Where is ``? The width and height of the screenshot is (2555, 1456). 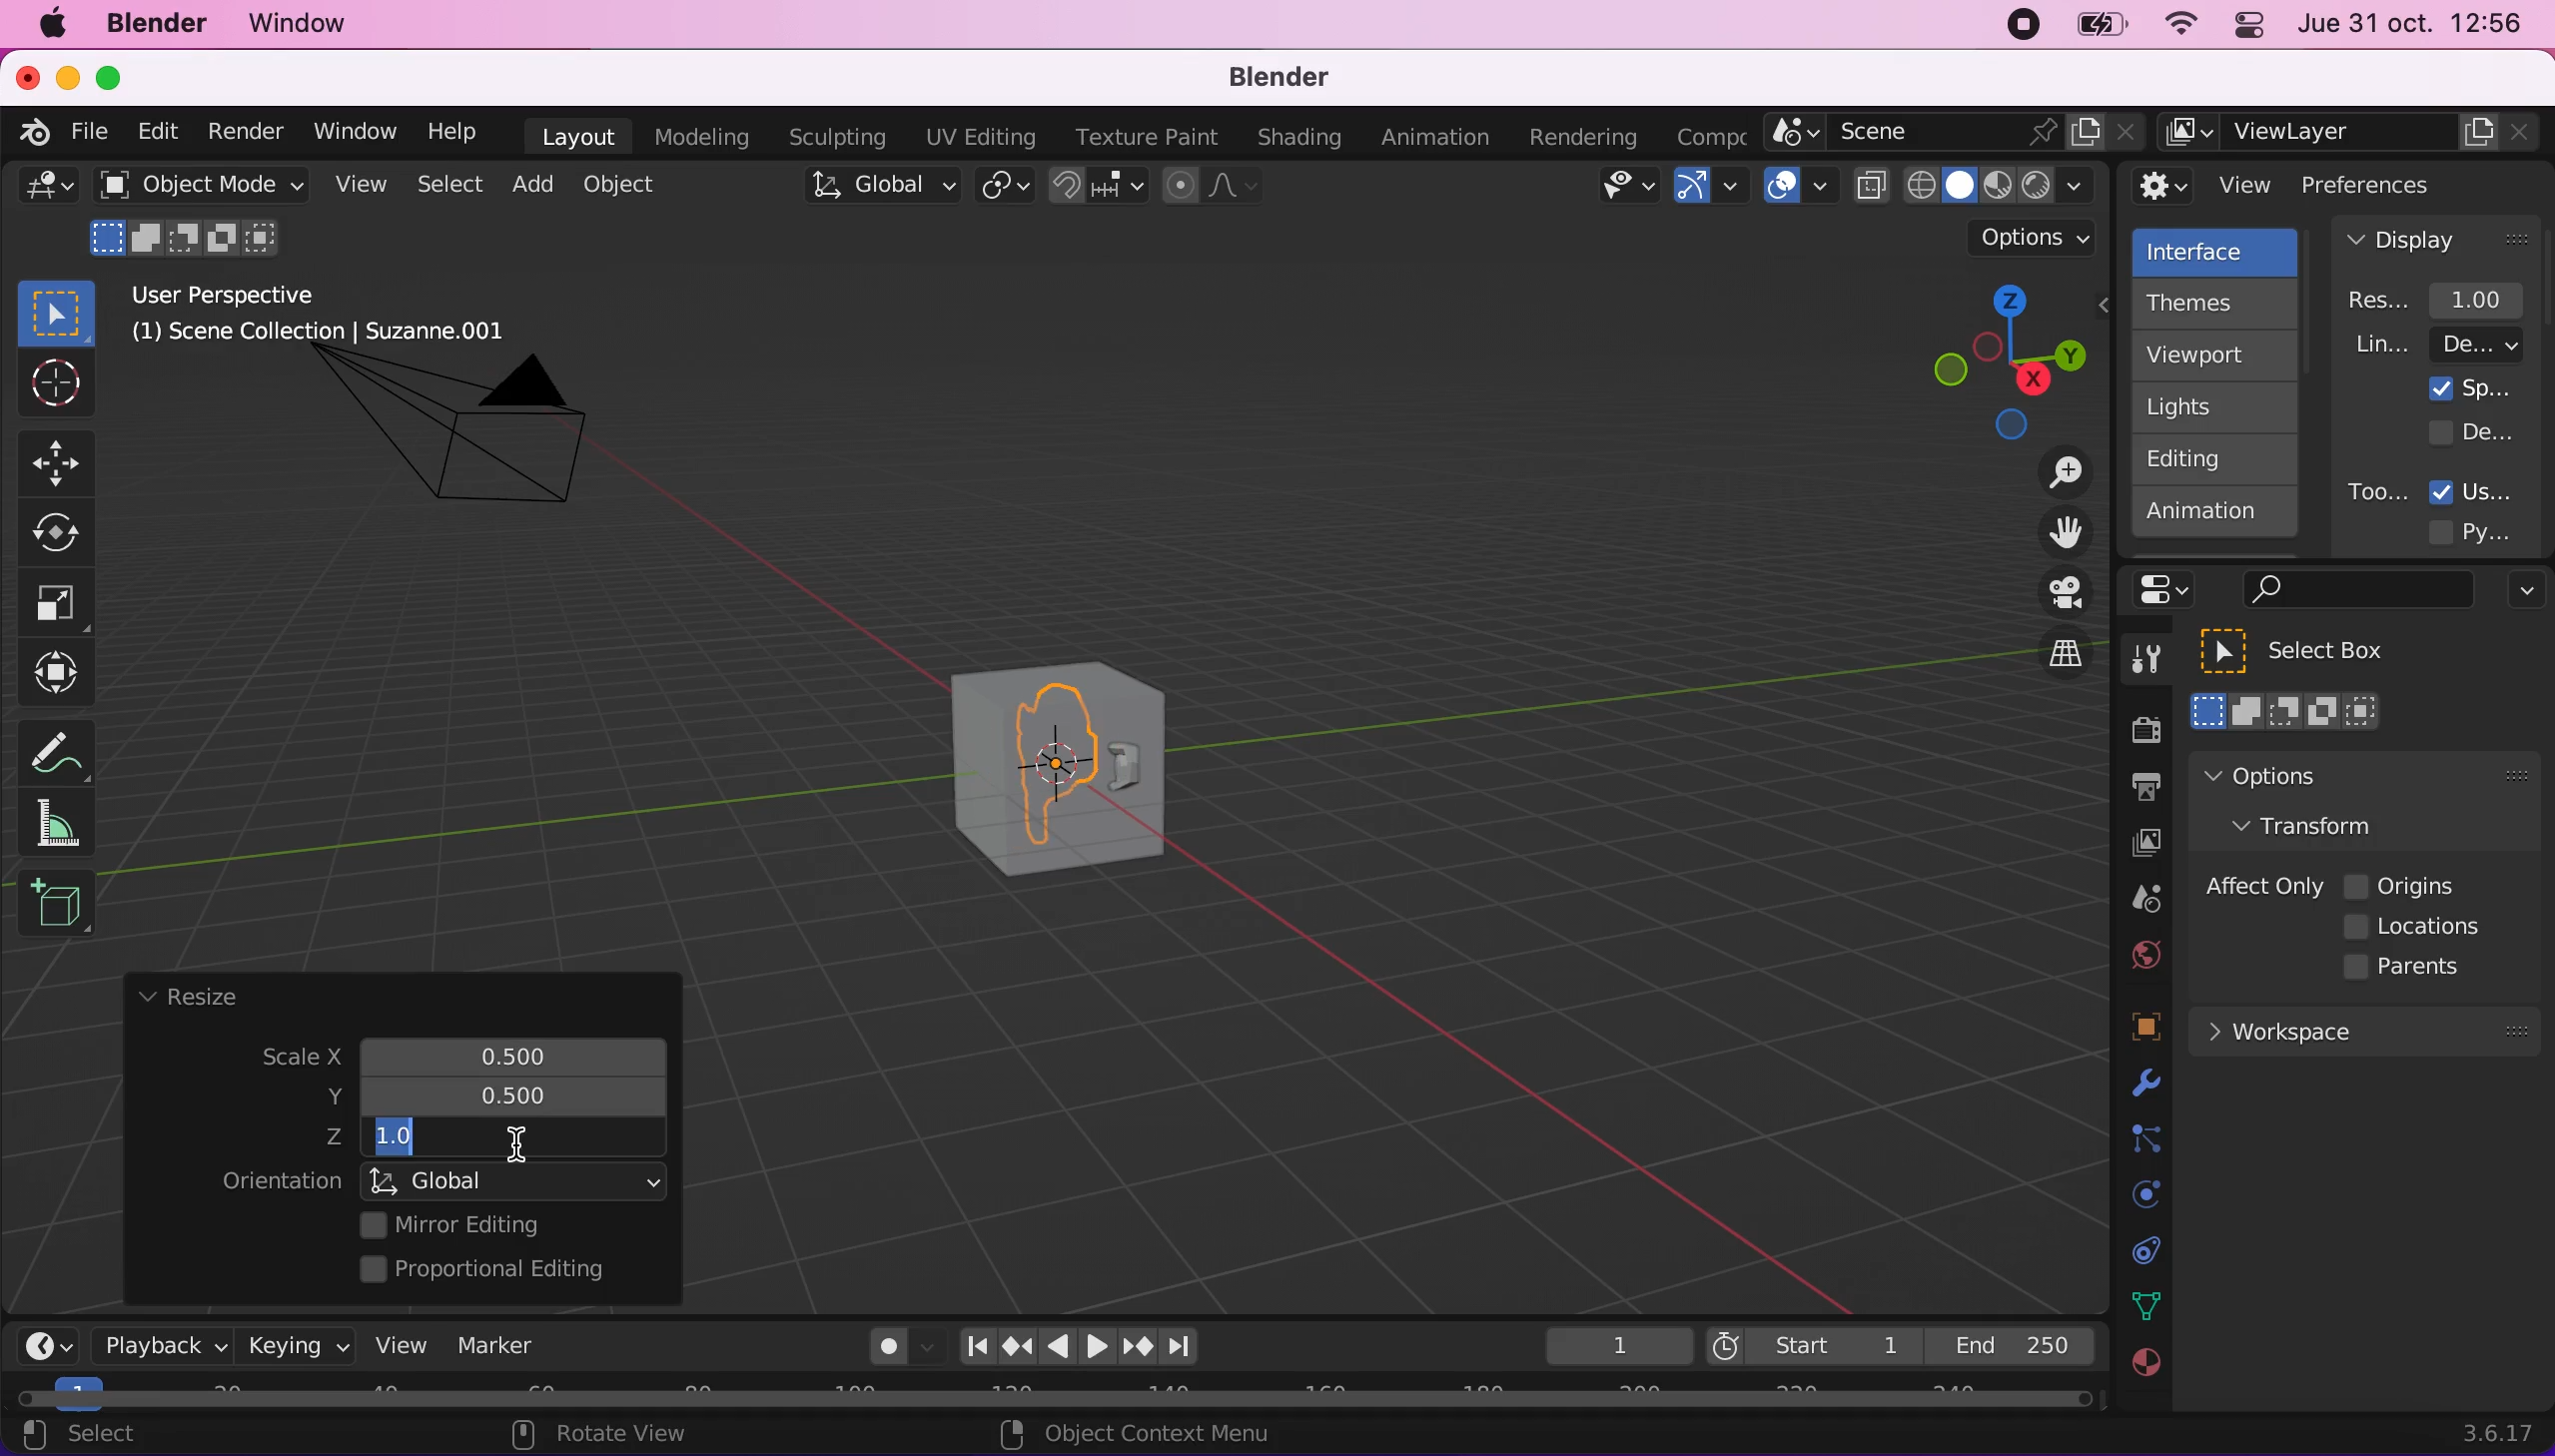  is located at coordinates (57, 604).